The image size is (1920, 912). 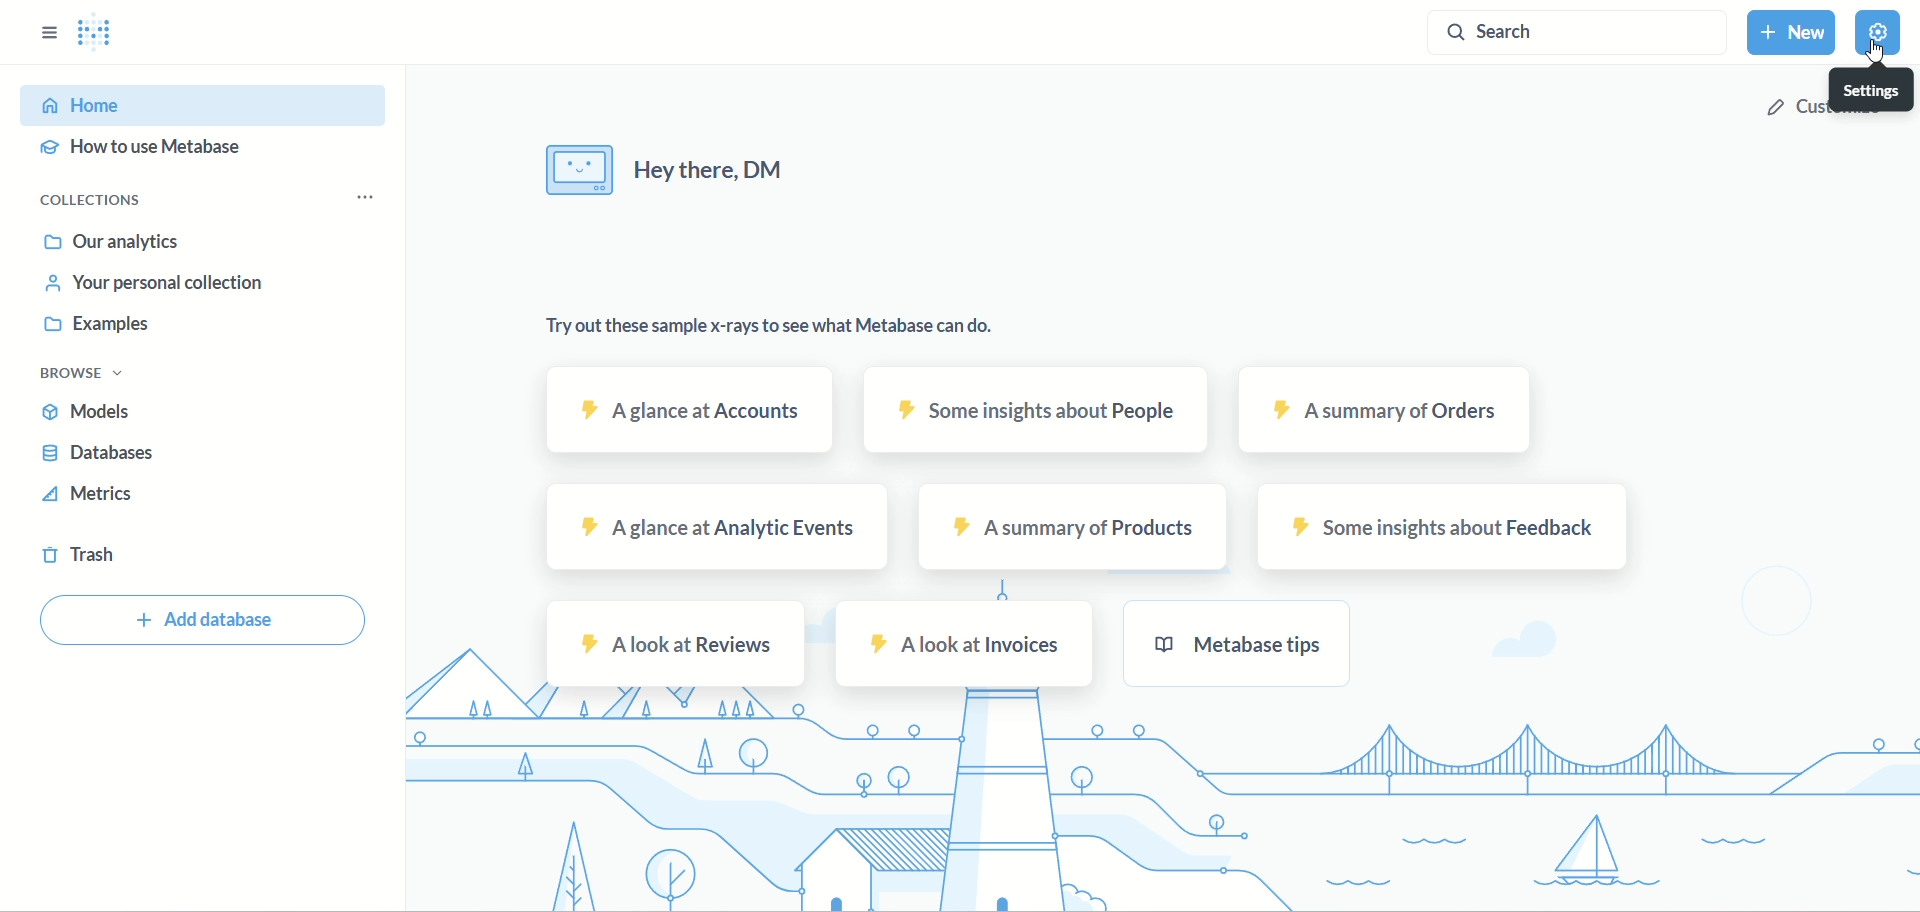 I want to click on our analytics, so click(x=106, y=242).